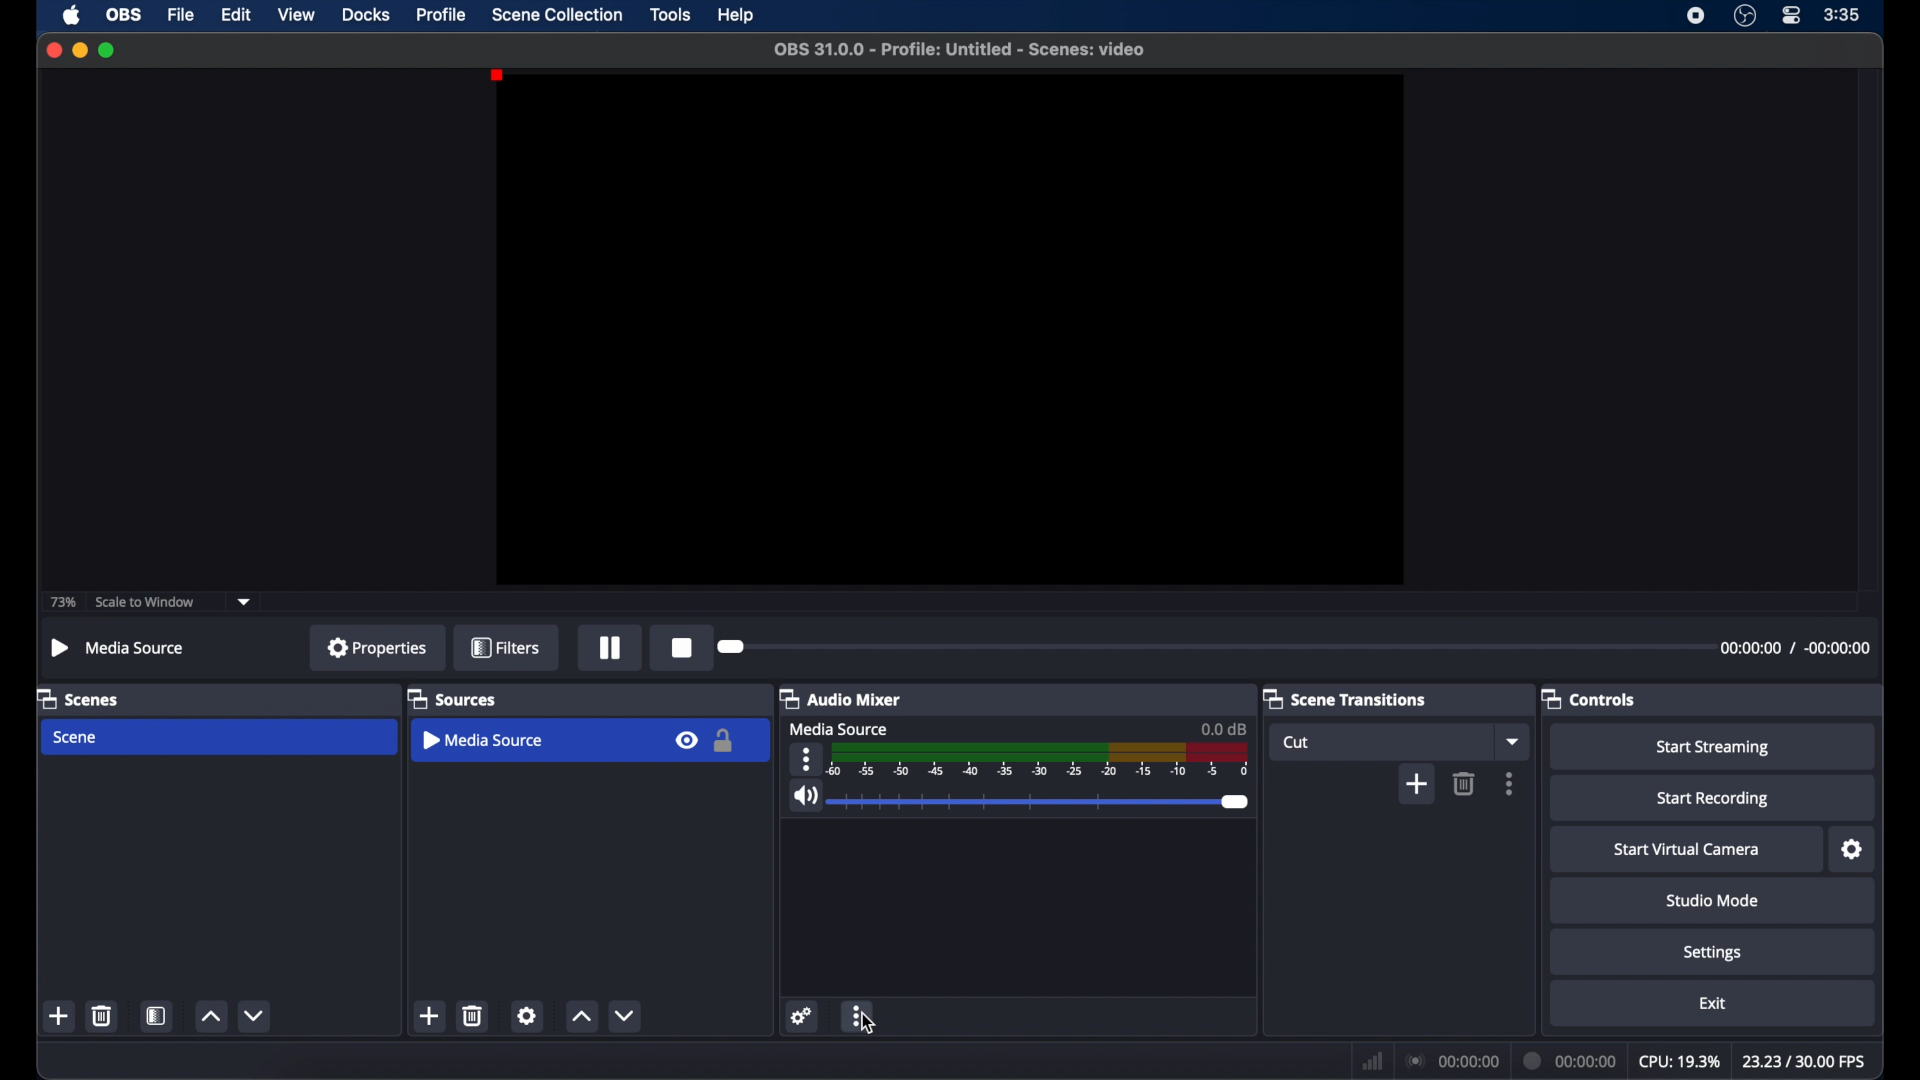 Image resolution: width=1920 pixels, height=1080 pixels. Describe the element at coordinates (839, 698) in the screenshot. I see `audio mixer` at that location.